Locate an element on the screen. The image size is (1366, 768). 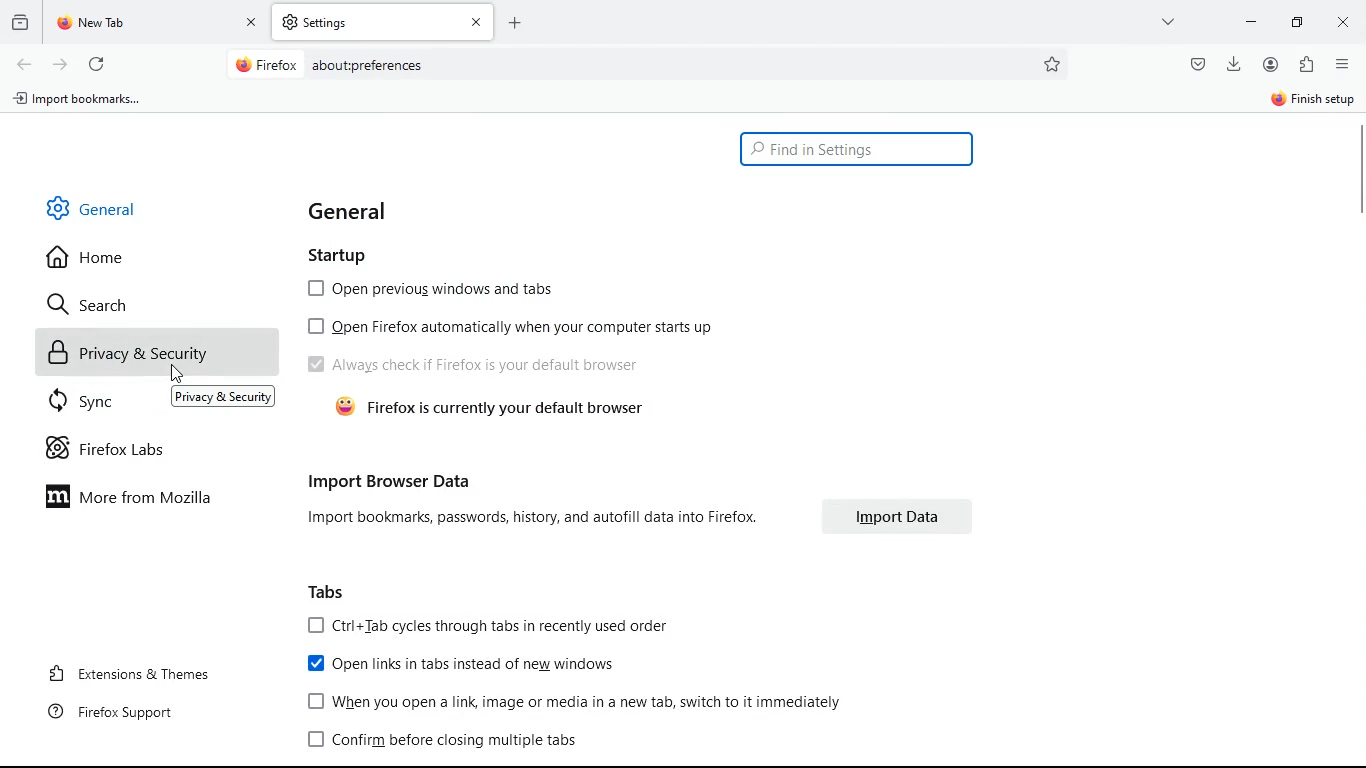
tabs is located at coordinates (333, 587).